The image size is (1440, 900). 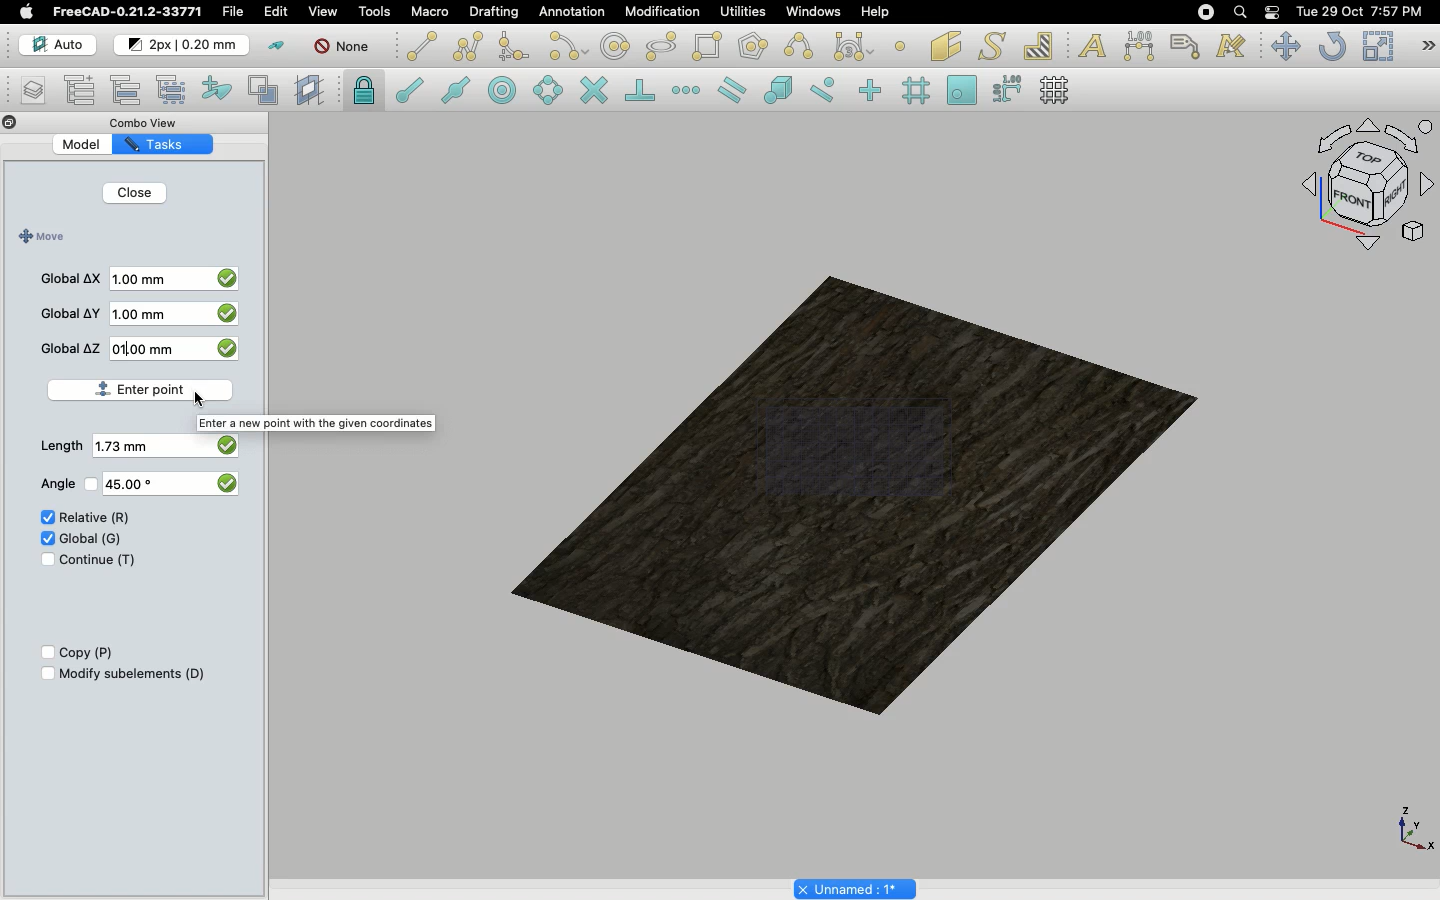 What do you see at coordinates (45, 674) in the screenshot?
I see `Checkbox` at bounding box center [45, 674].